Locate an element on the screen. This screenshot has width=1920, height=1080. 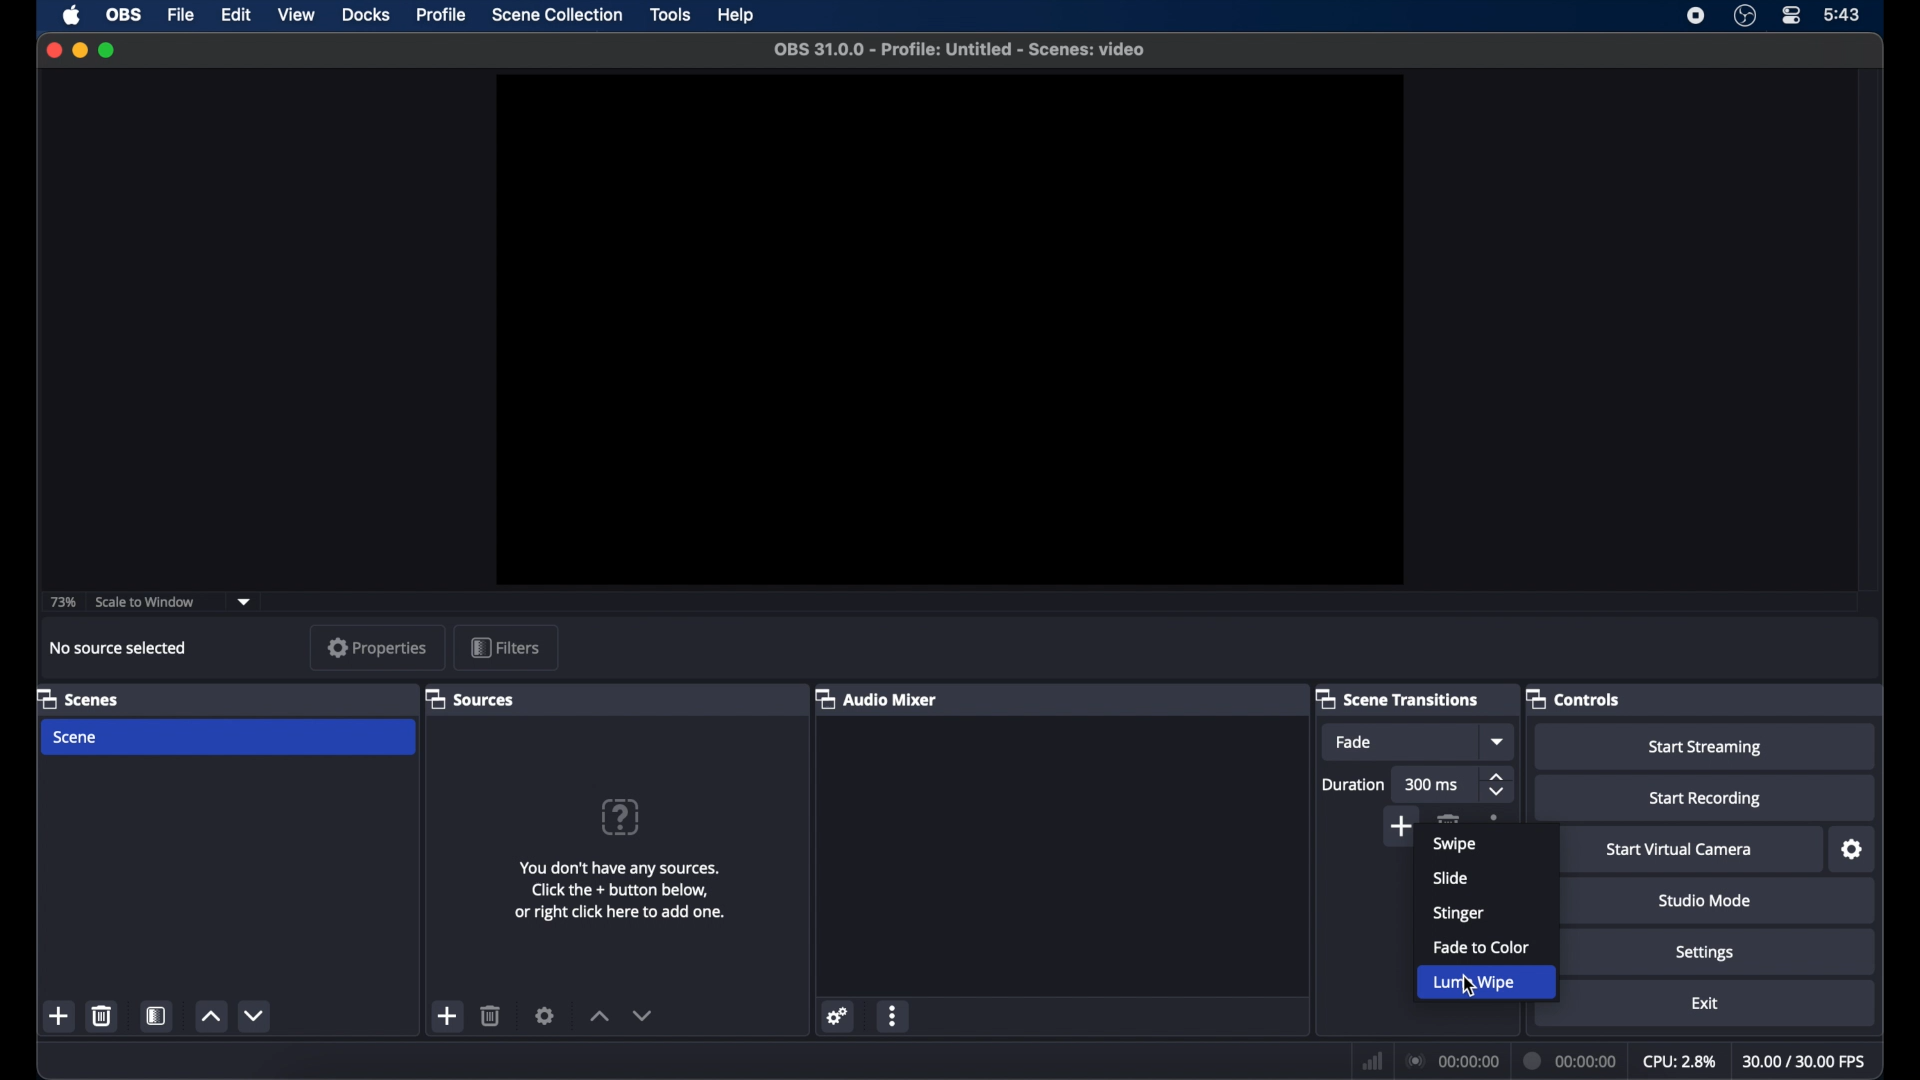
decrement is located at coordinates (254, 1017).